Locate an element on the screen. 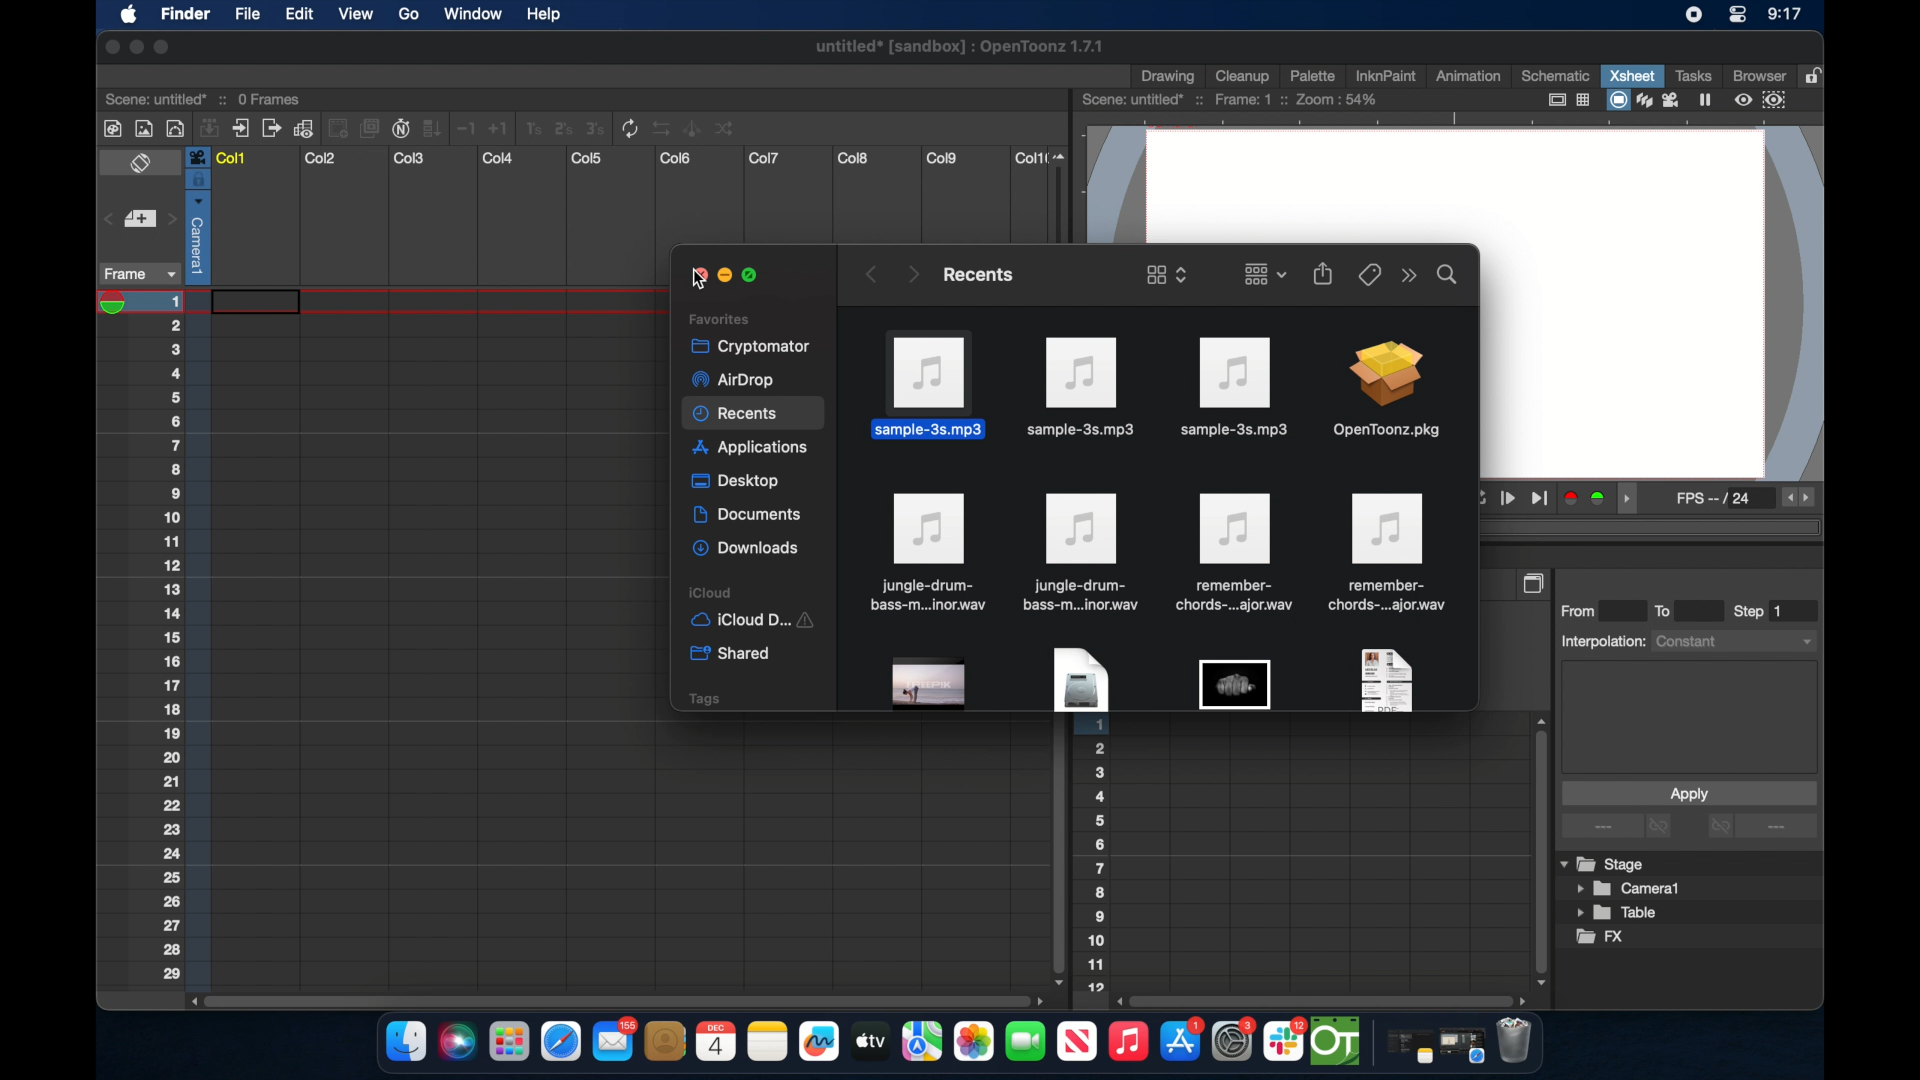 The width and height of the screenshot is (1920, 1080). scene is located at coordinates (1231, 100).